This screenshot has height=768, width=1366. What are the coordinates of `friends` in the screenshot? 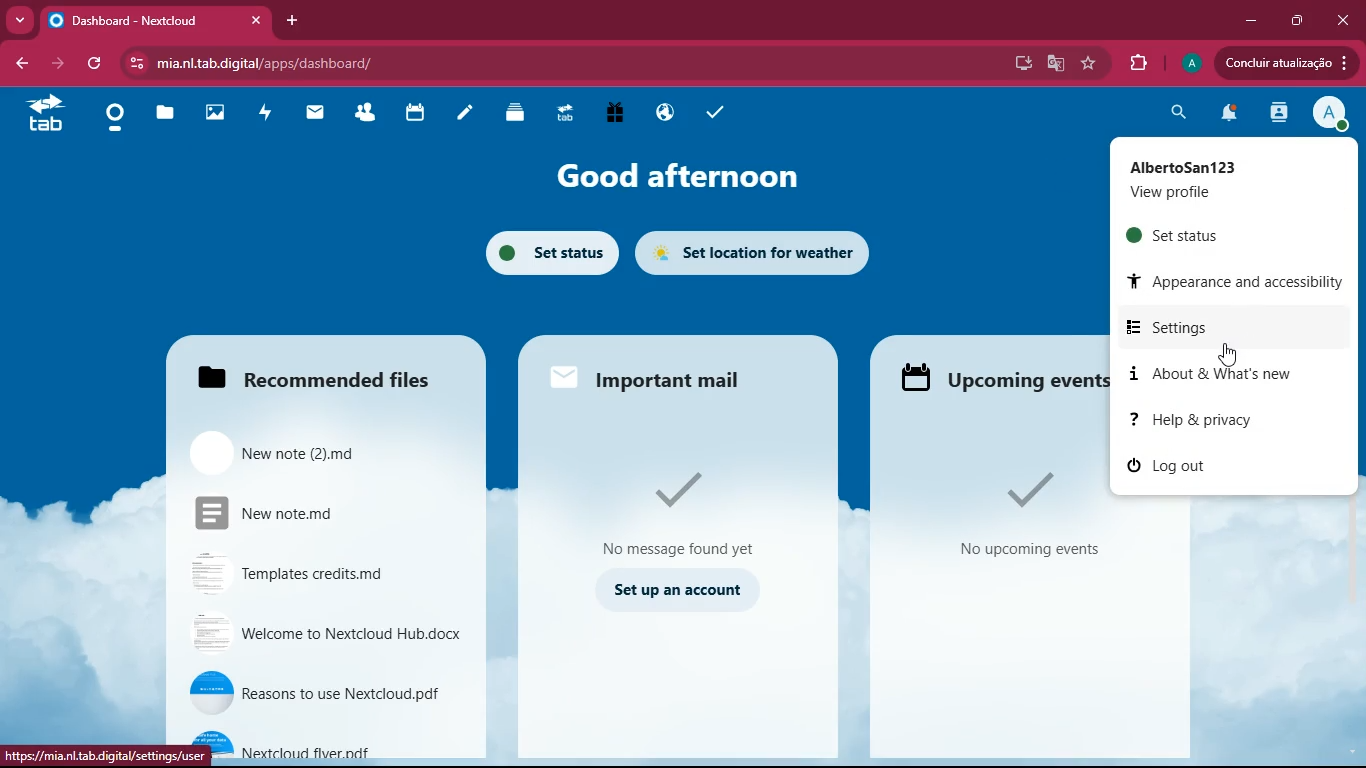 It's located at (359, 115).